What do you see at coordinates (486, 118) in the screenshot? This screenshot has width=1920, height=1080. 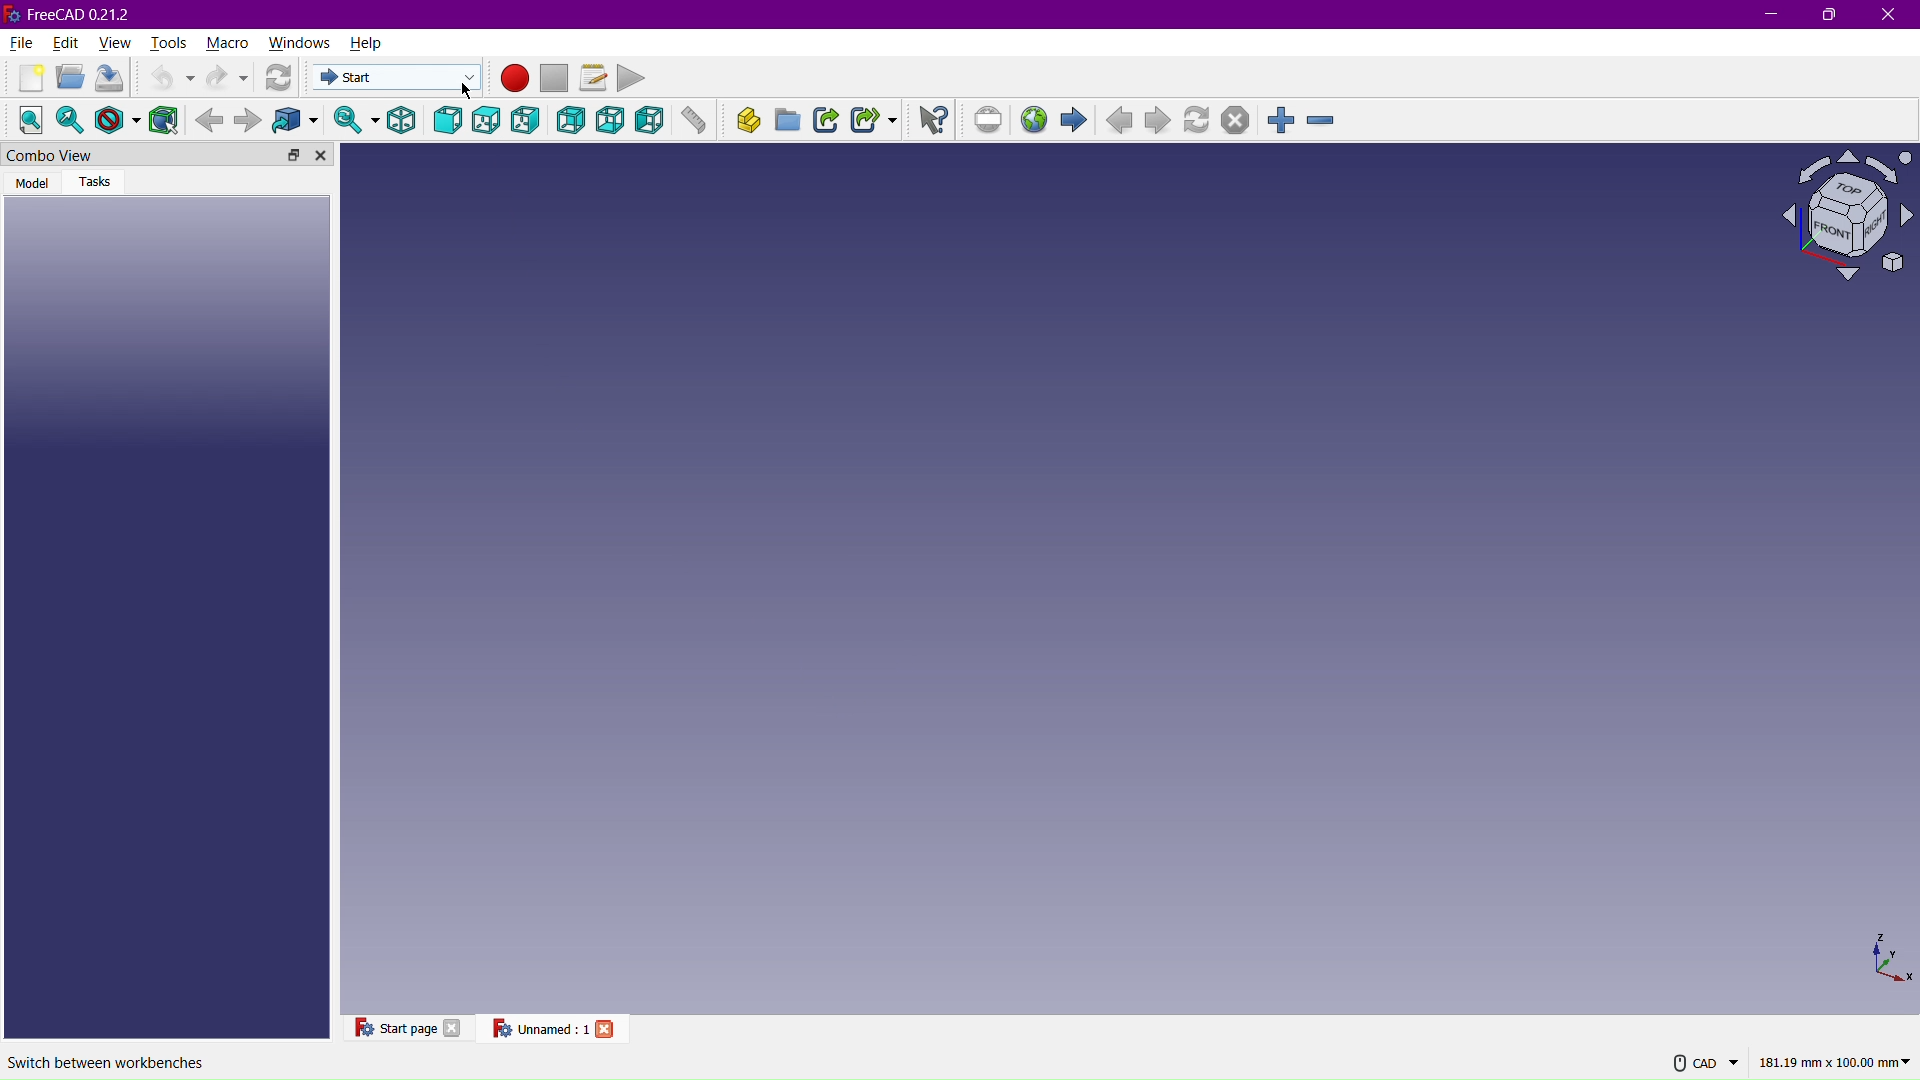 I see `Top` at bounding box center [486, 118].